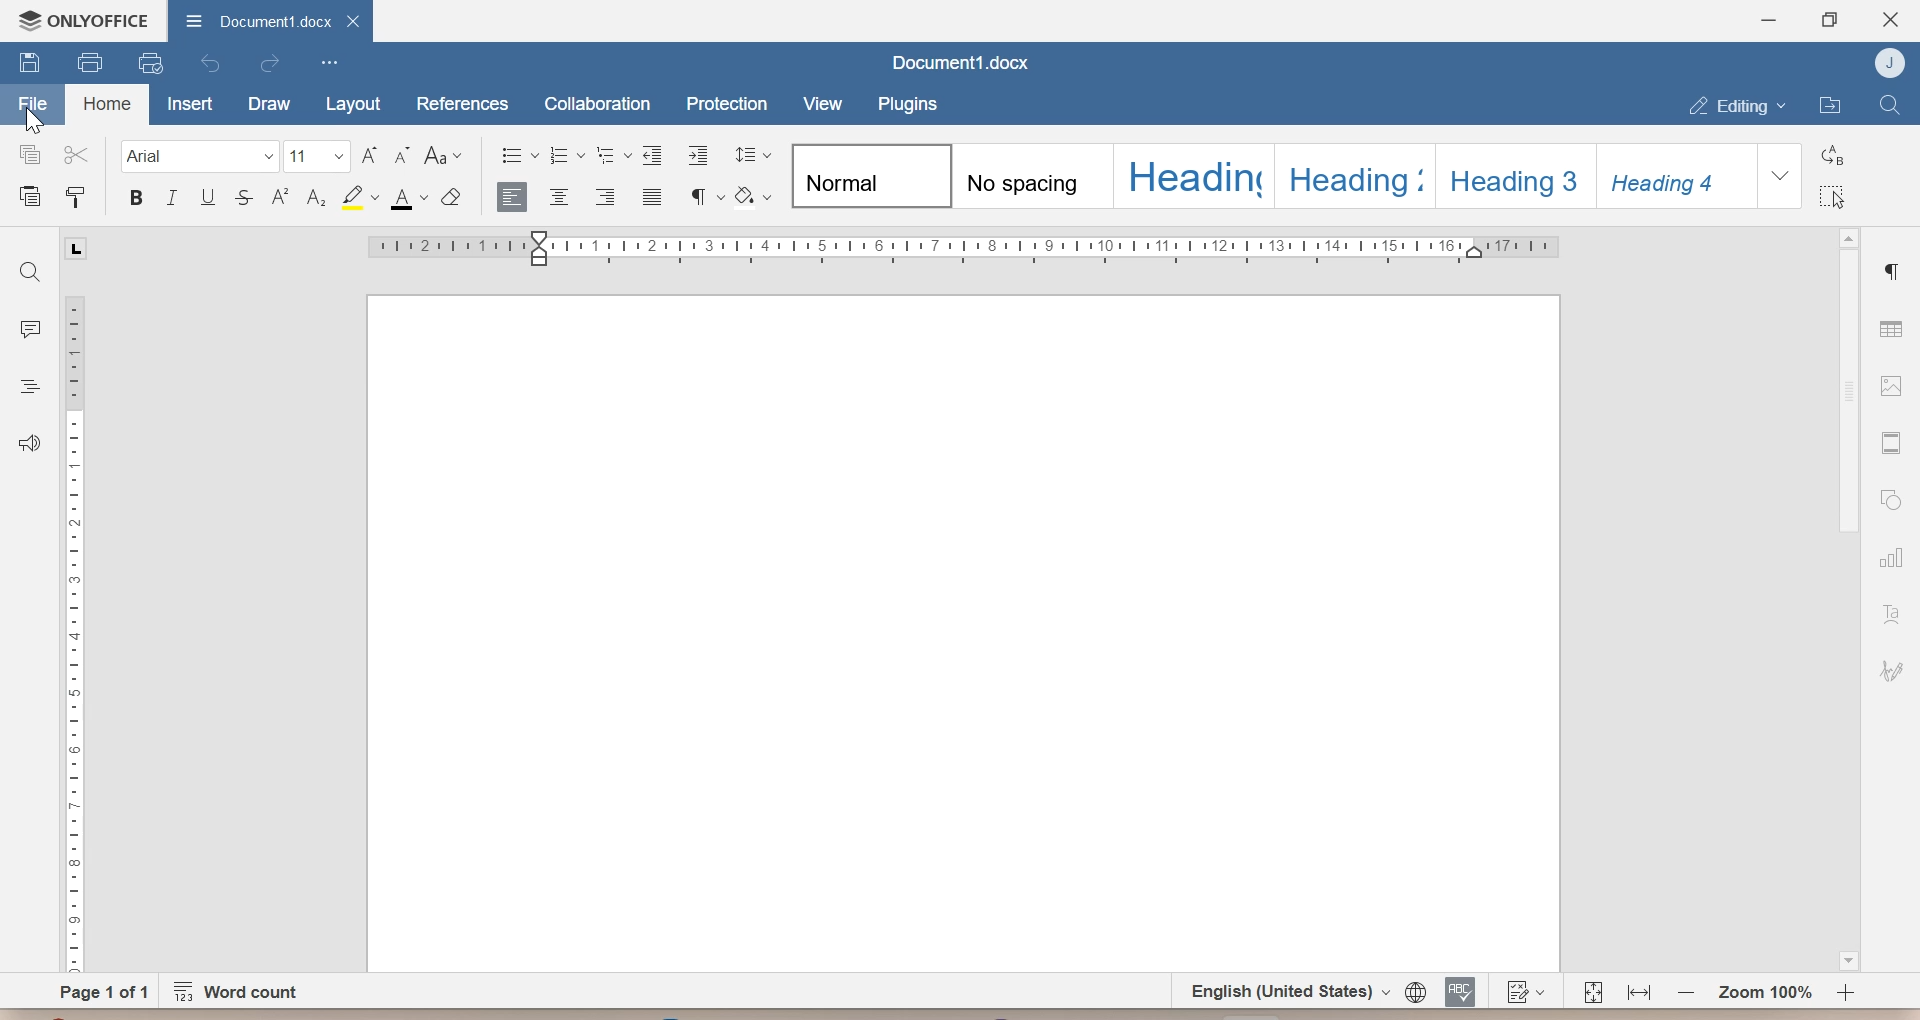 The width and height of the screenshot is (1920, 1020). What do you see at coordinates (268, 105) in the screenshot?
I see `Draw` at bounding box center [268, 105].